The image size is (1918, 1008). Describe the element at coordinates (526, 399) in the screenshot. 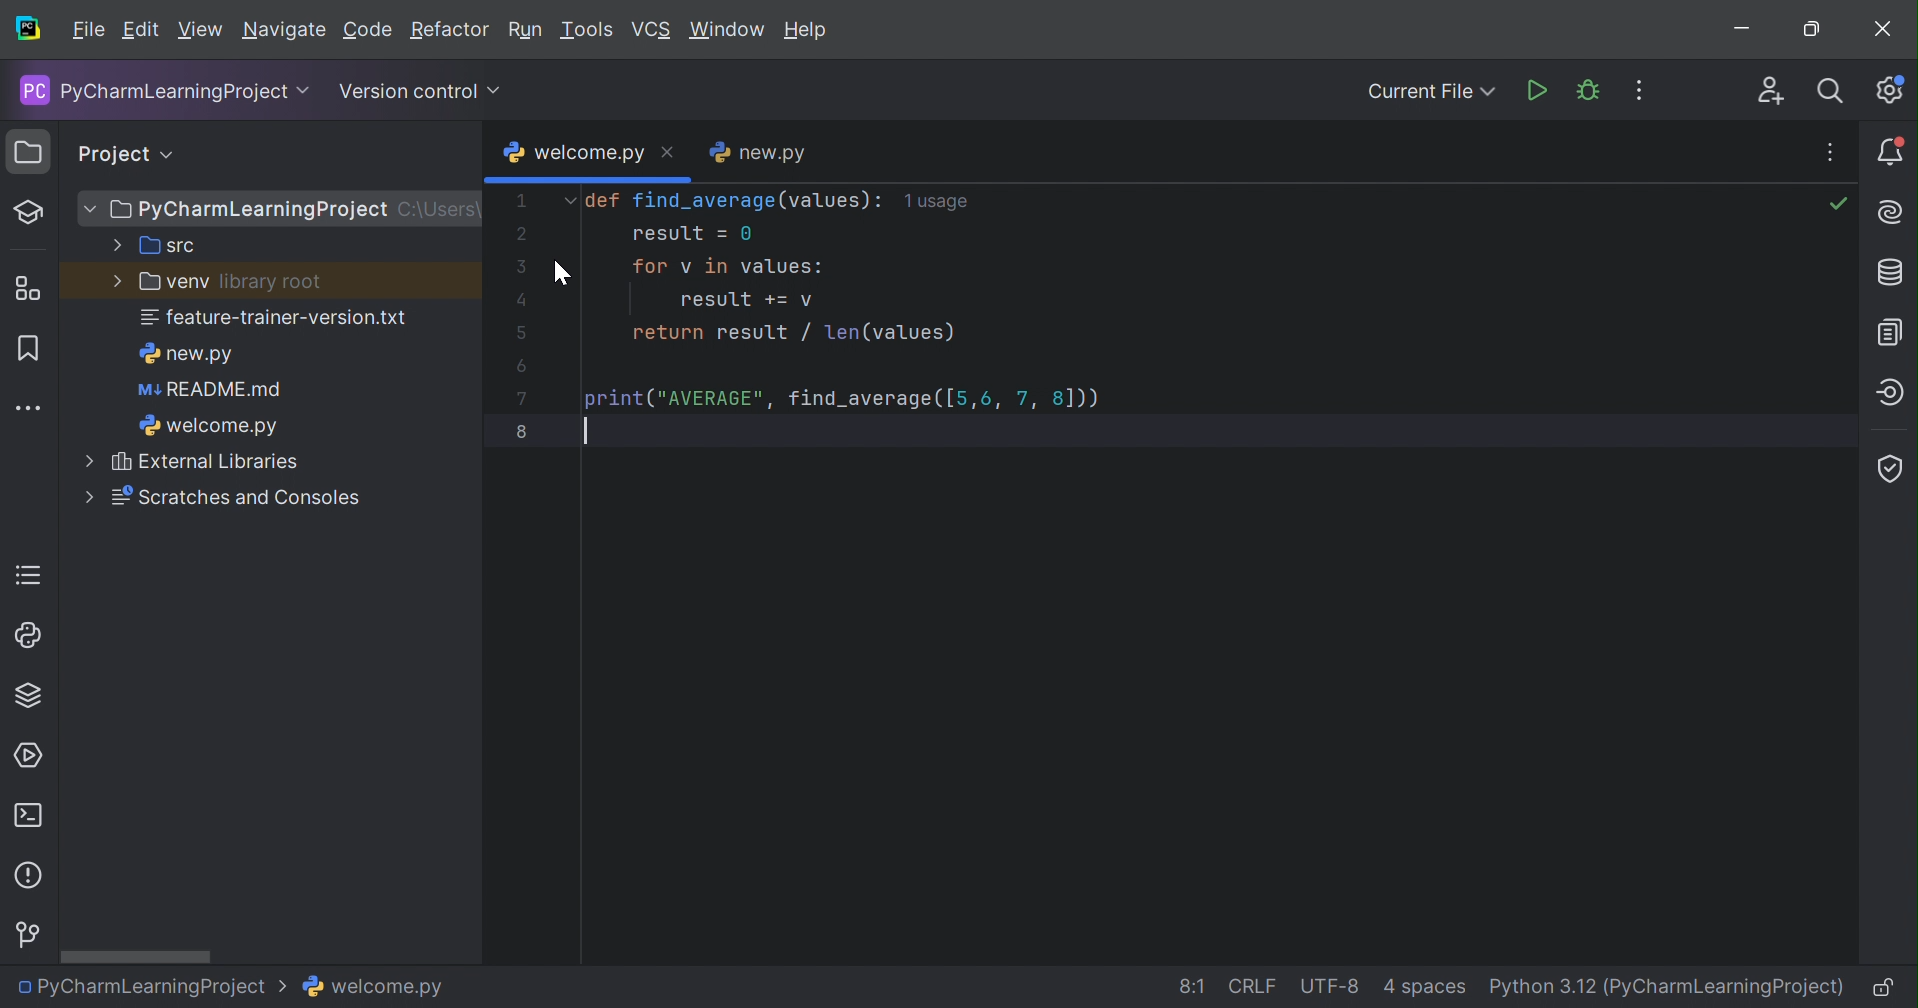

I see `7` at that location.